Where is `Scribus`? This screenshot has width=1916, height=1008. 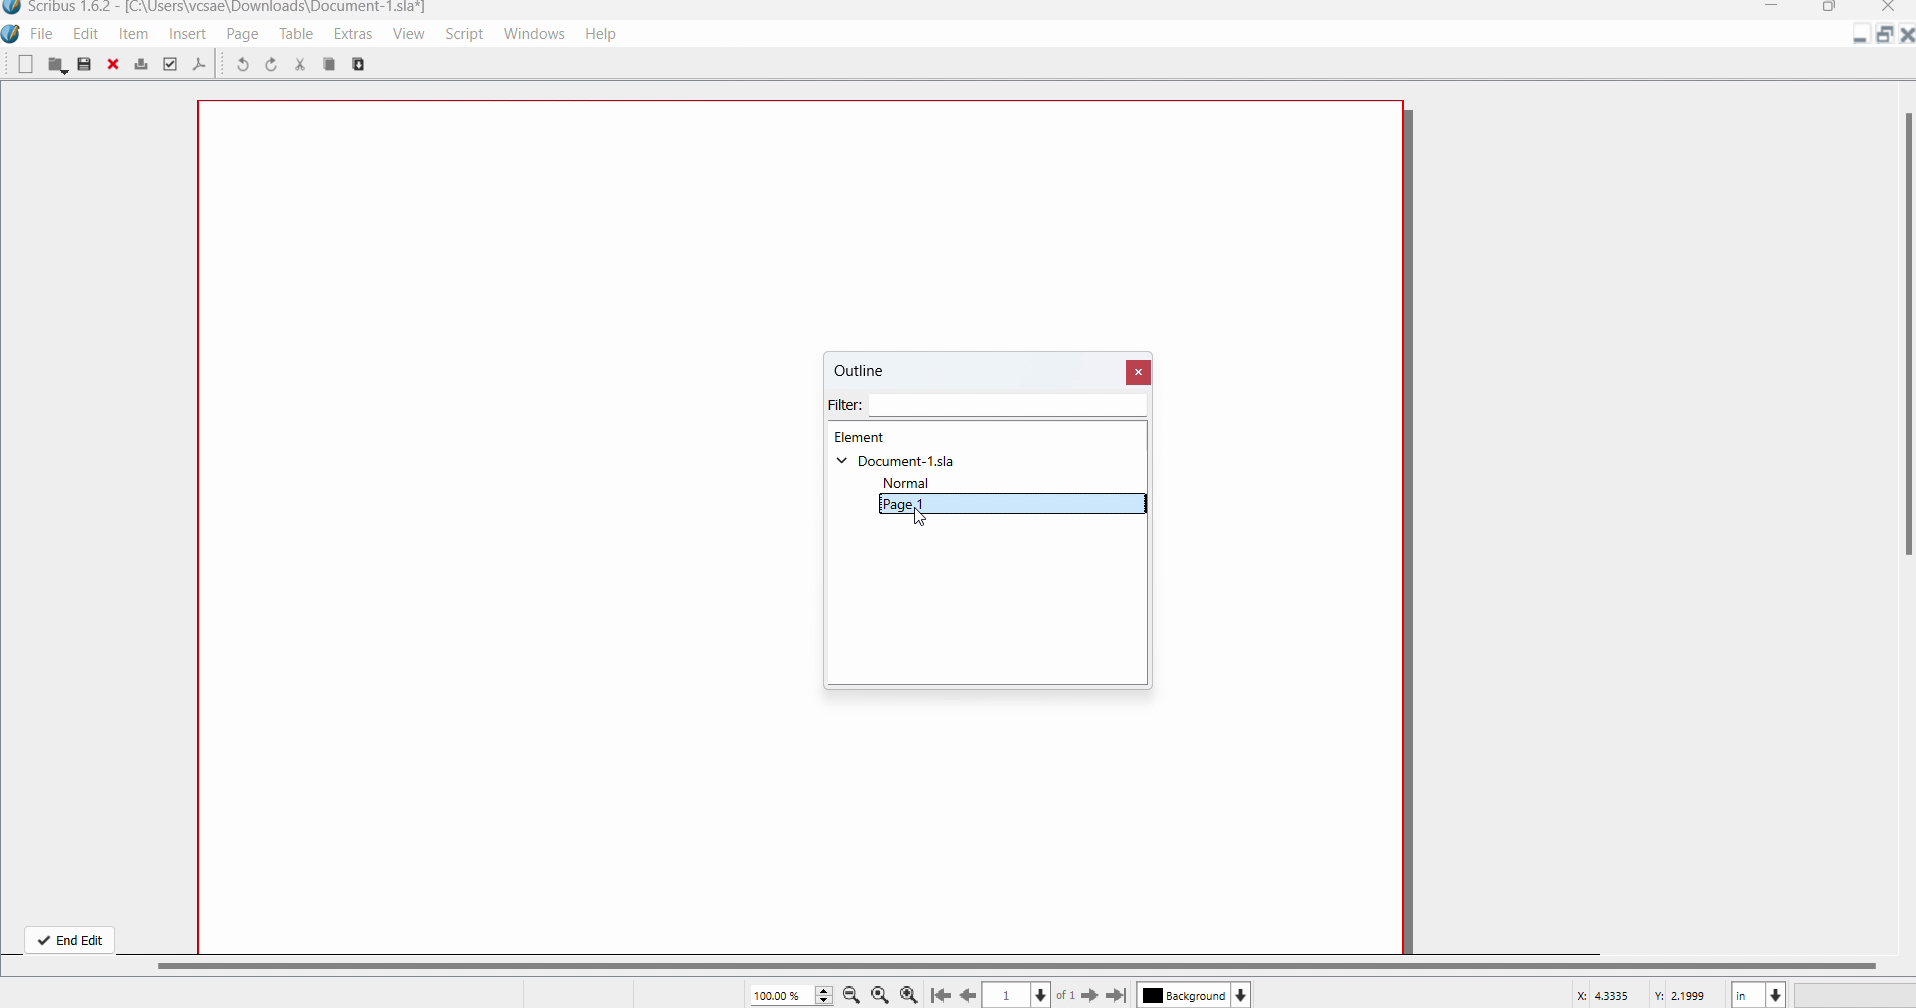
Scribus is located at coordinates (12, 37).